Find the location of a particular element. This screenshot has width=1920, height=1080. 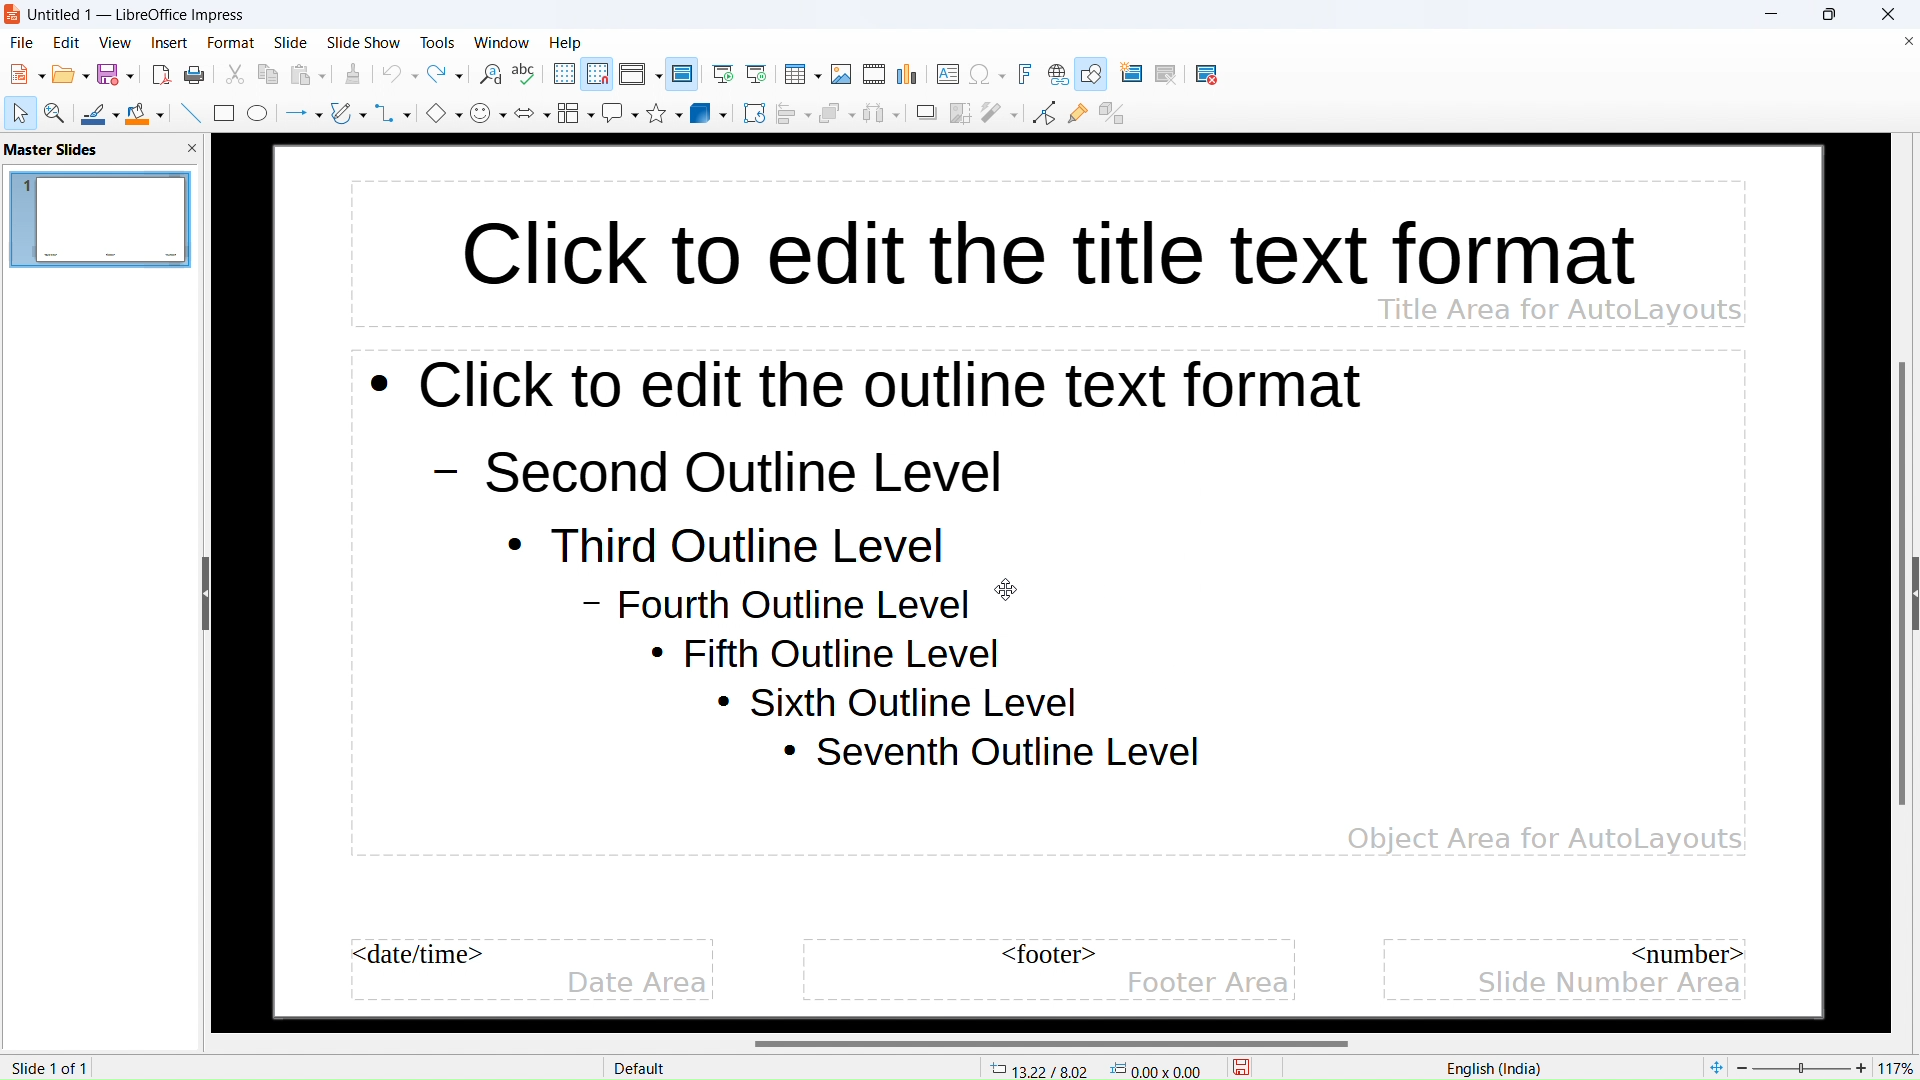

window is located at coordinates (502, 43).